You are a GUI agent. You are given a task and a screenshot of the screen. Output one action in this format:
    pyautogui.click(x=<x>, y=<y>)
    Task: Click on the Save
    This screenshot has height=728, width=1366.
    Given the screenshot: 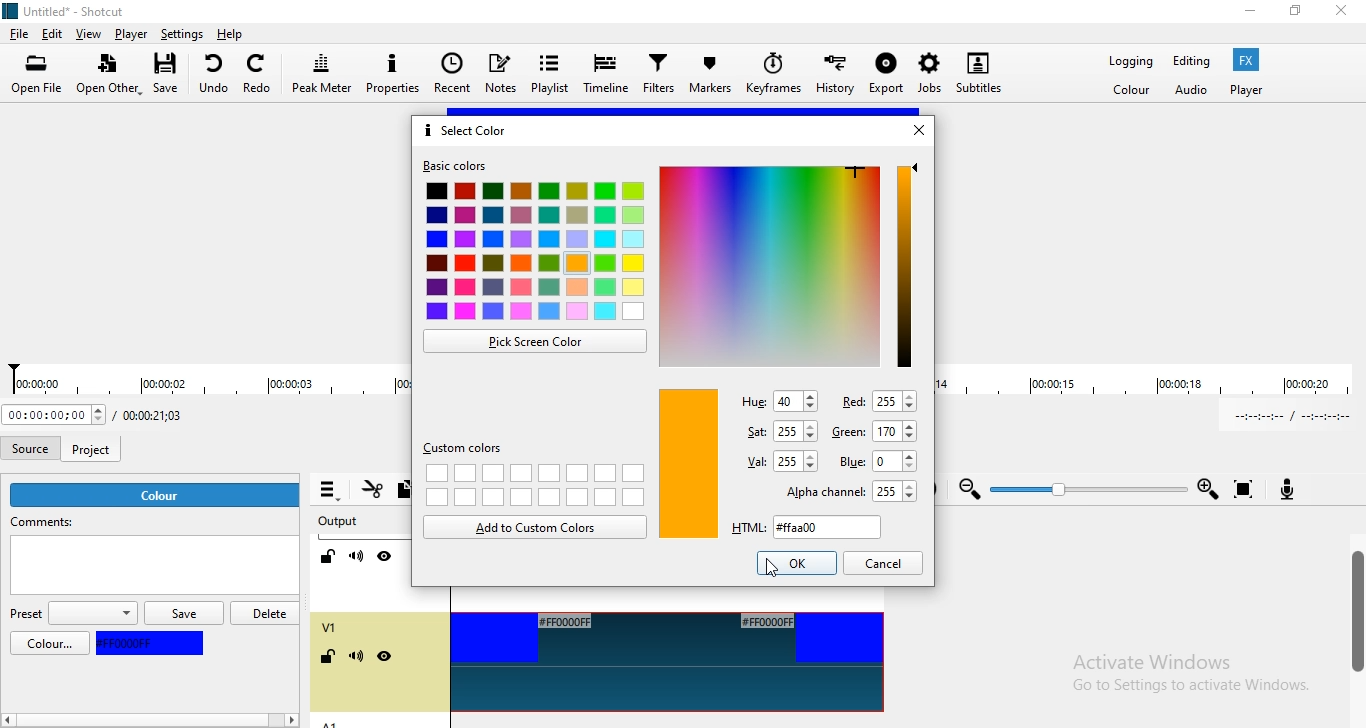 What is the action you would take?
    pyautogui.click(x=172, y=74)
    